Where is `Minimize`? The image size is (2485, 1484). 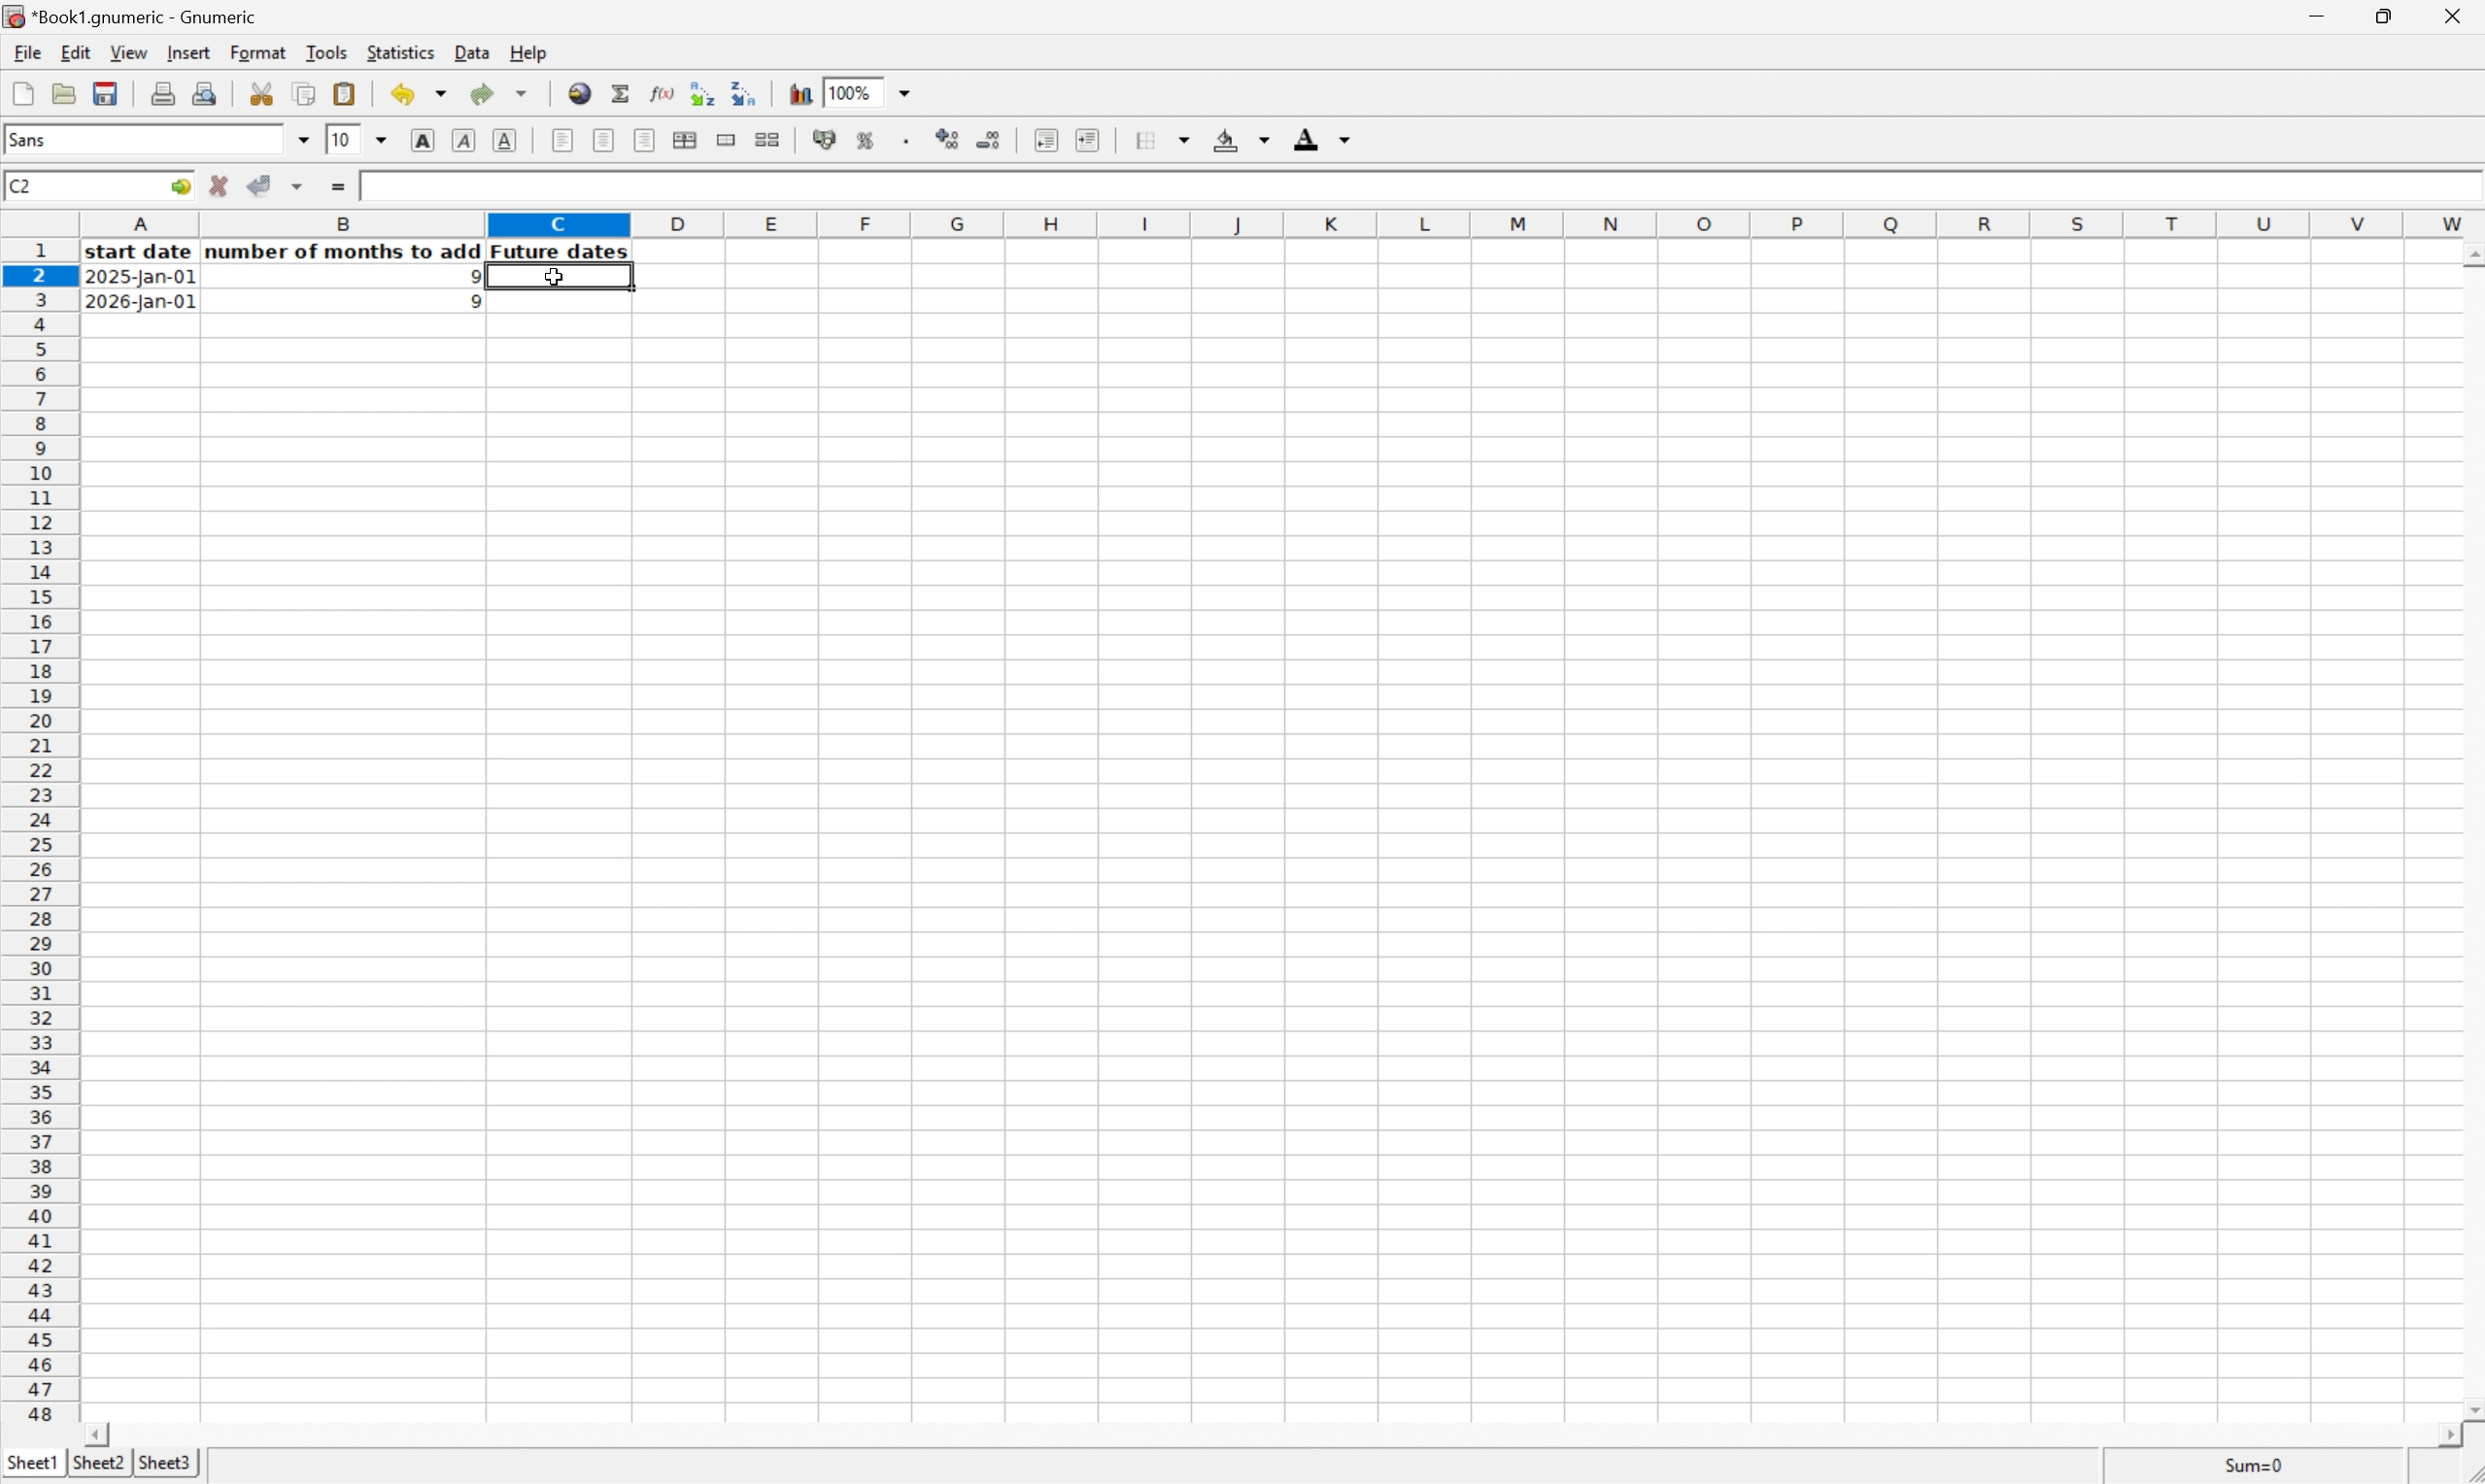 Minimize is located at coordinates (2314, 13).